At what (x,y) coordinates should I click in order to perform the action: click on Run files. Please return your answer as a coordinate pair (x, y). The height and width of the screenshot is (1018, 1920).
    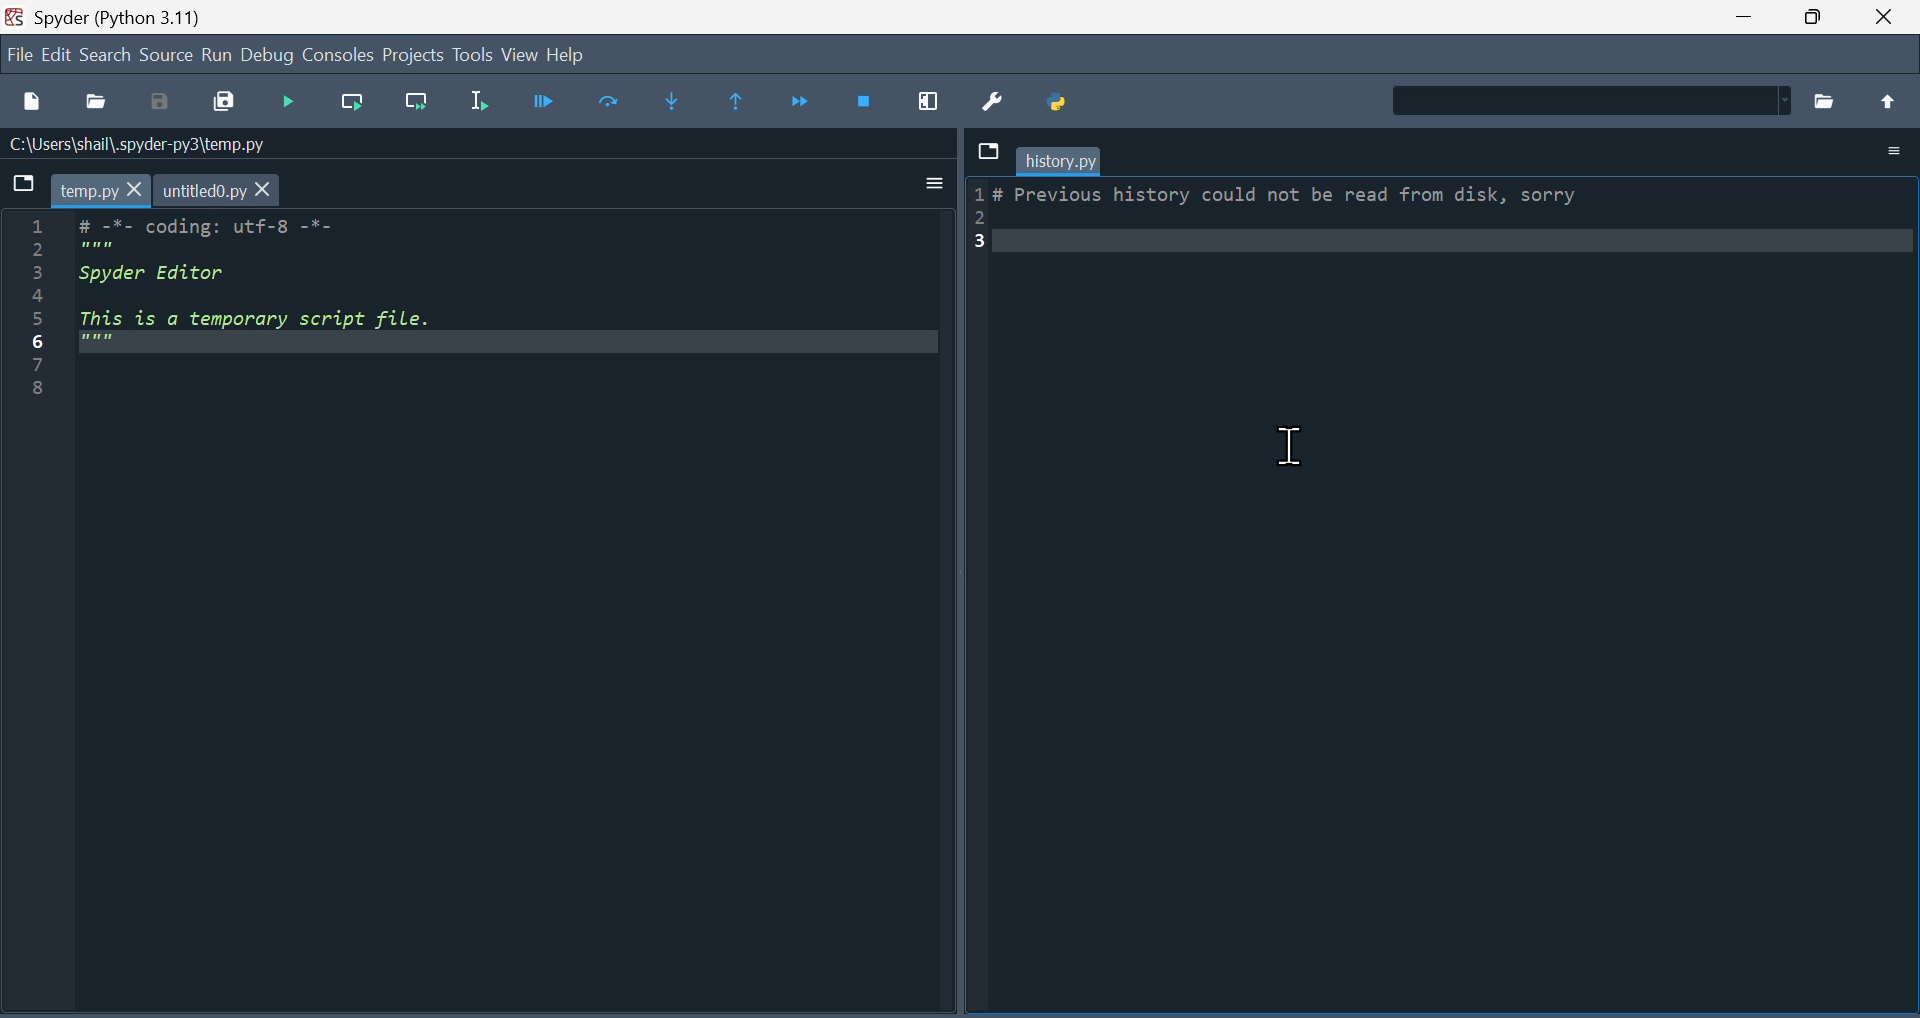
    Looking at the image, I should click on (295, 101).